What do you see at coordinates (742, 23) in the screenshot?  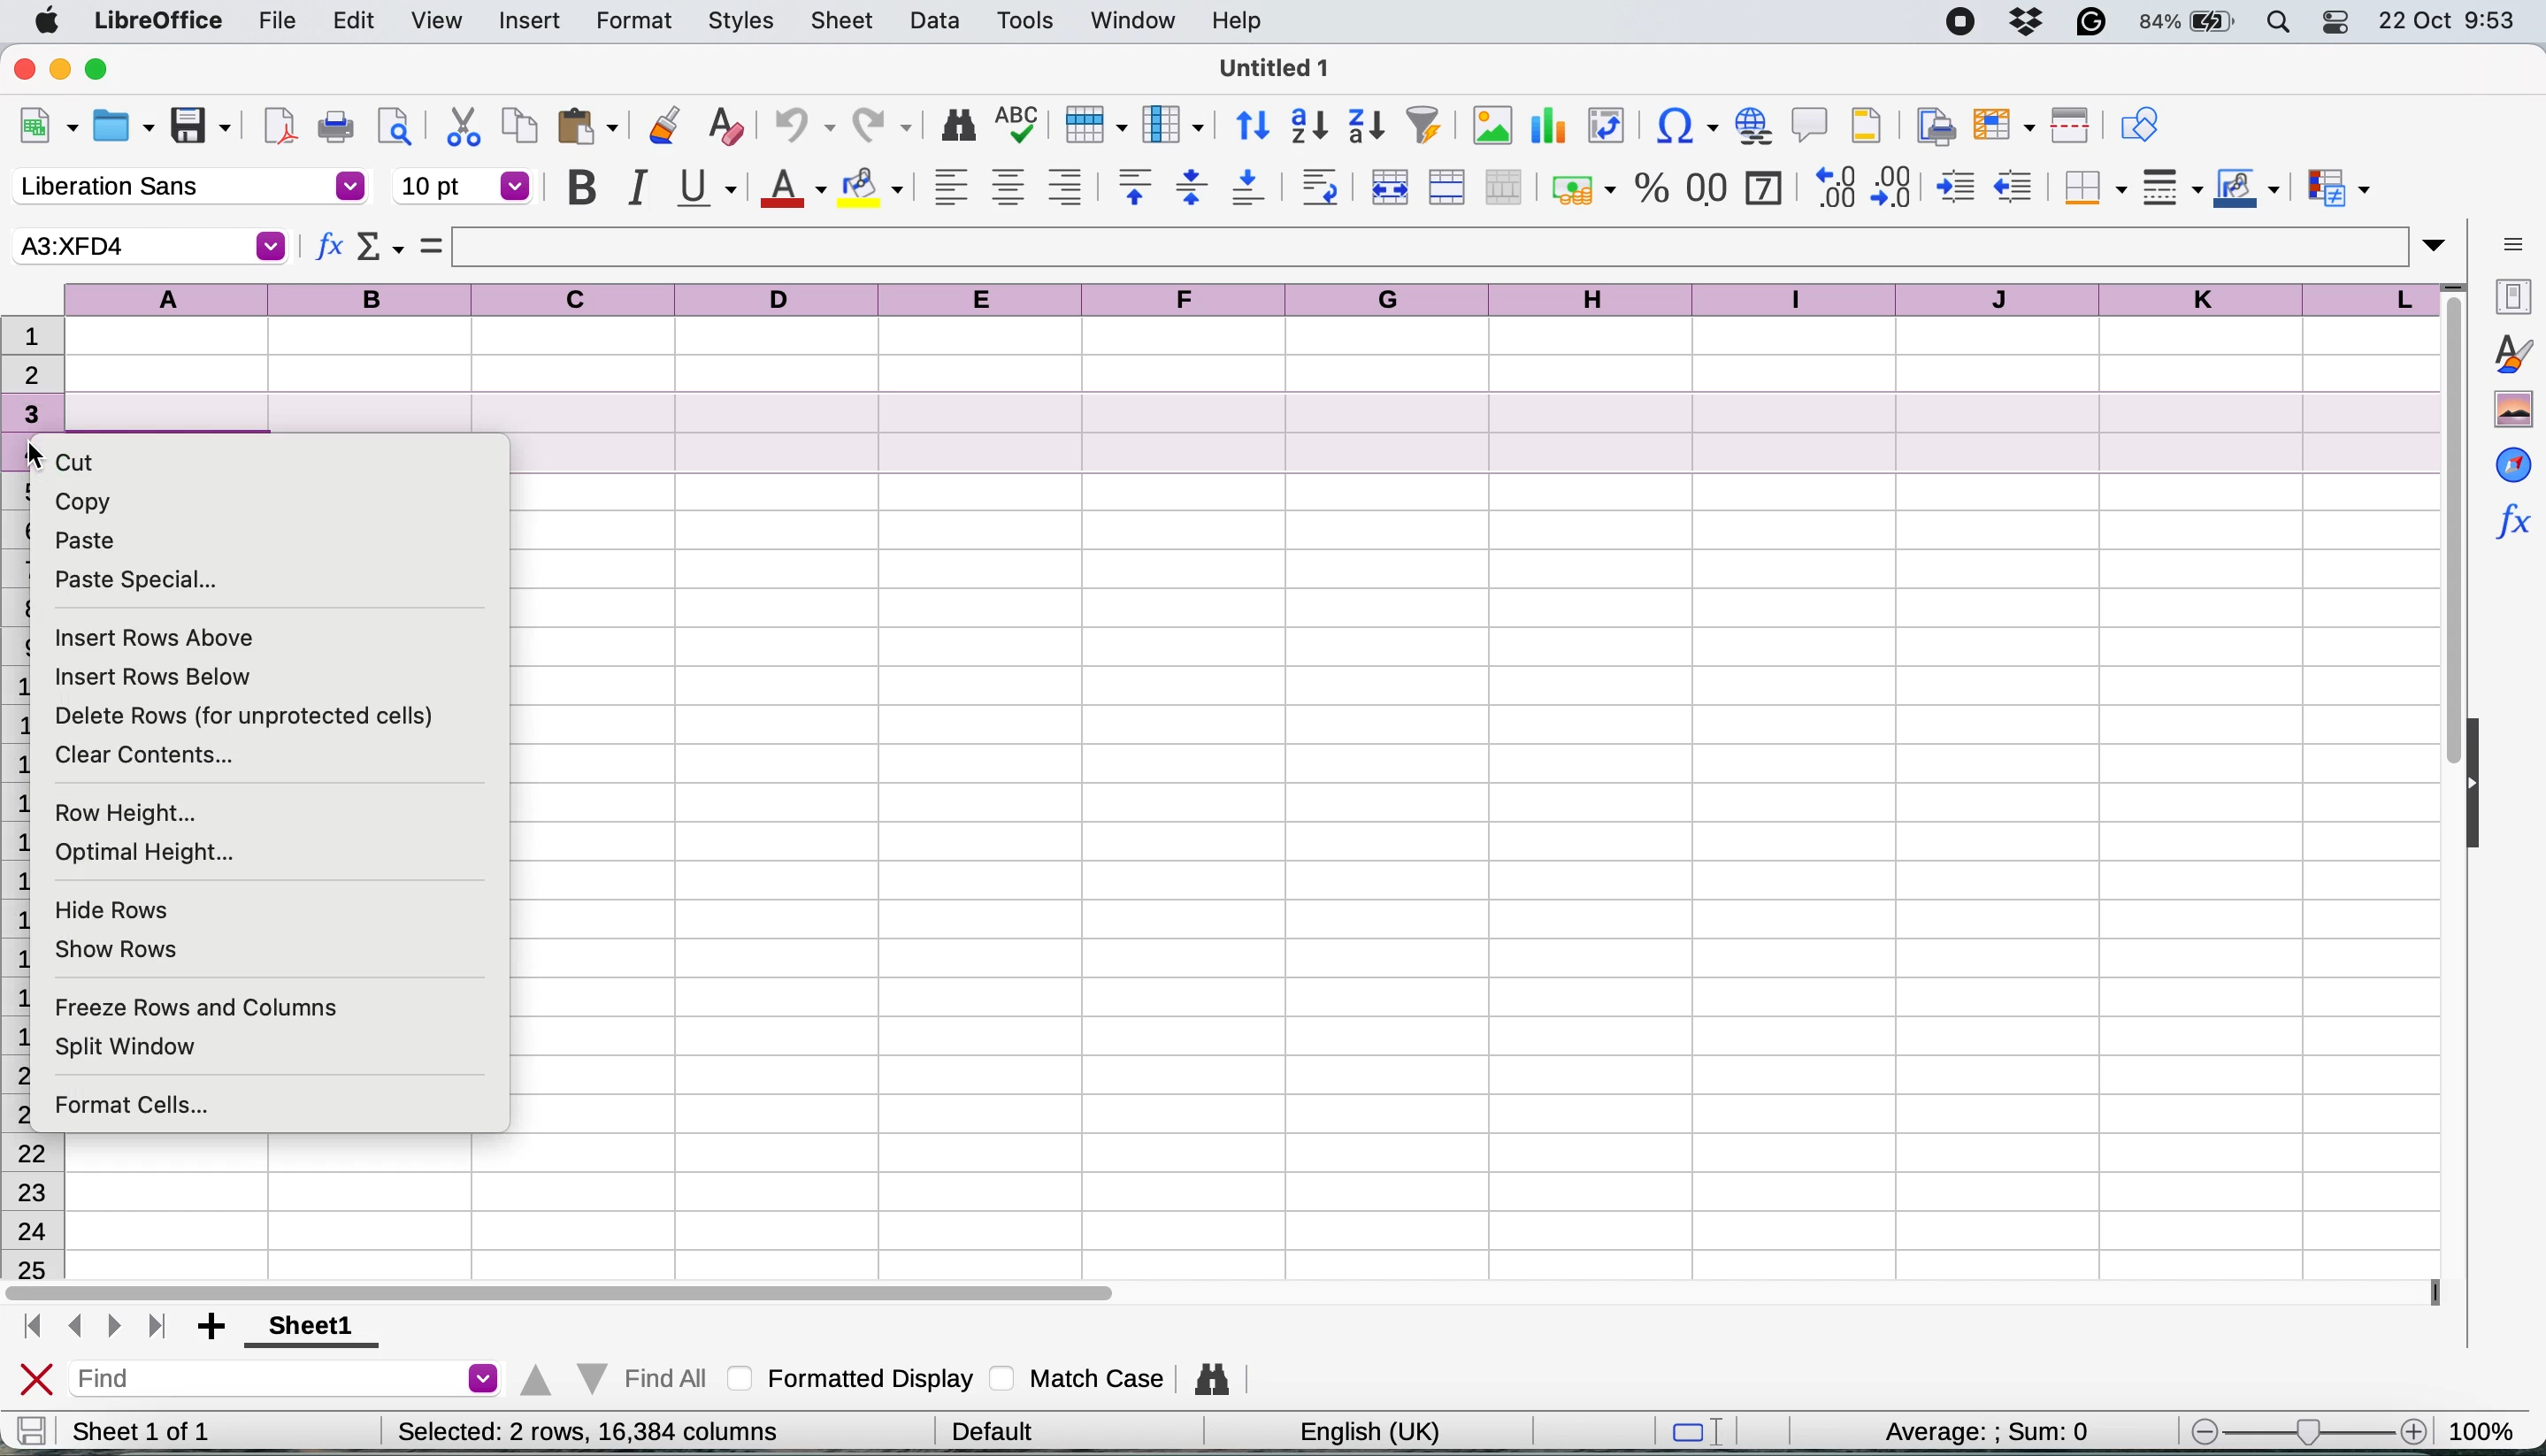 I see `styles` at bounding box center [742, 23].